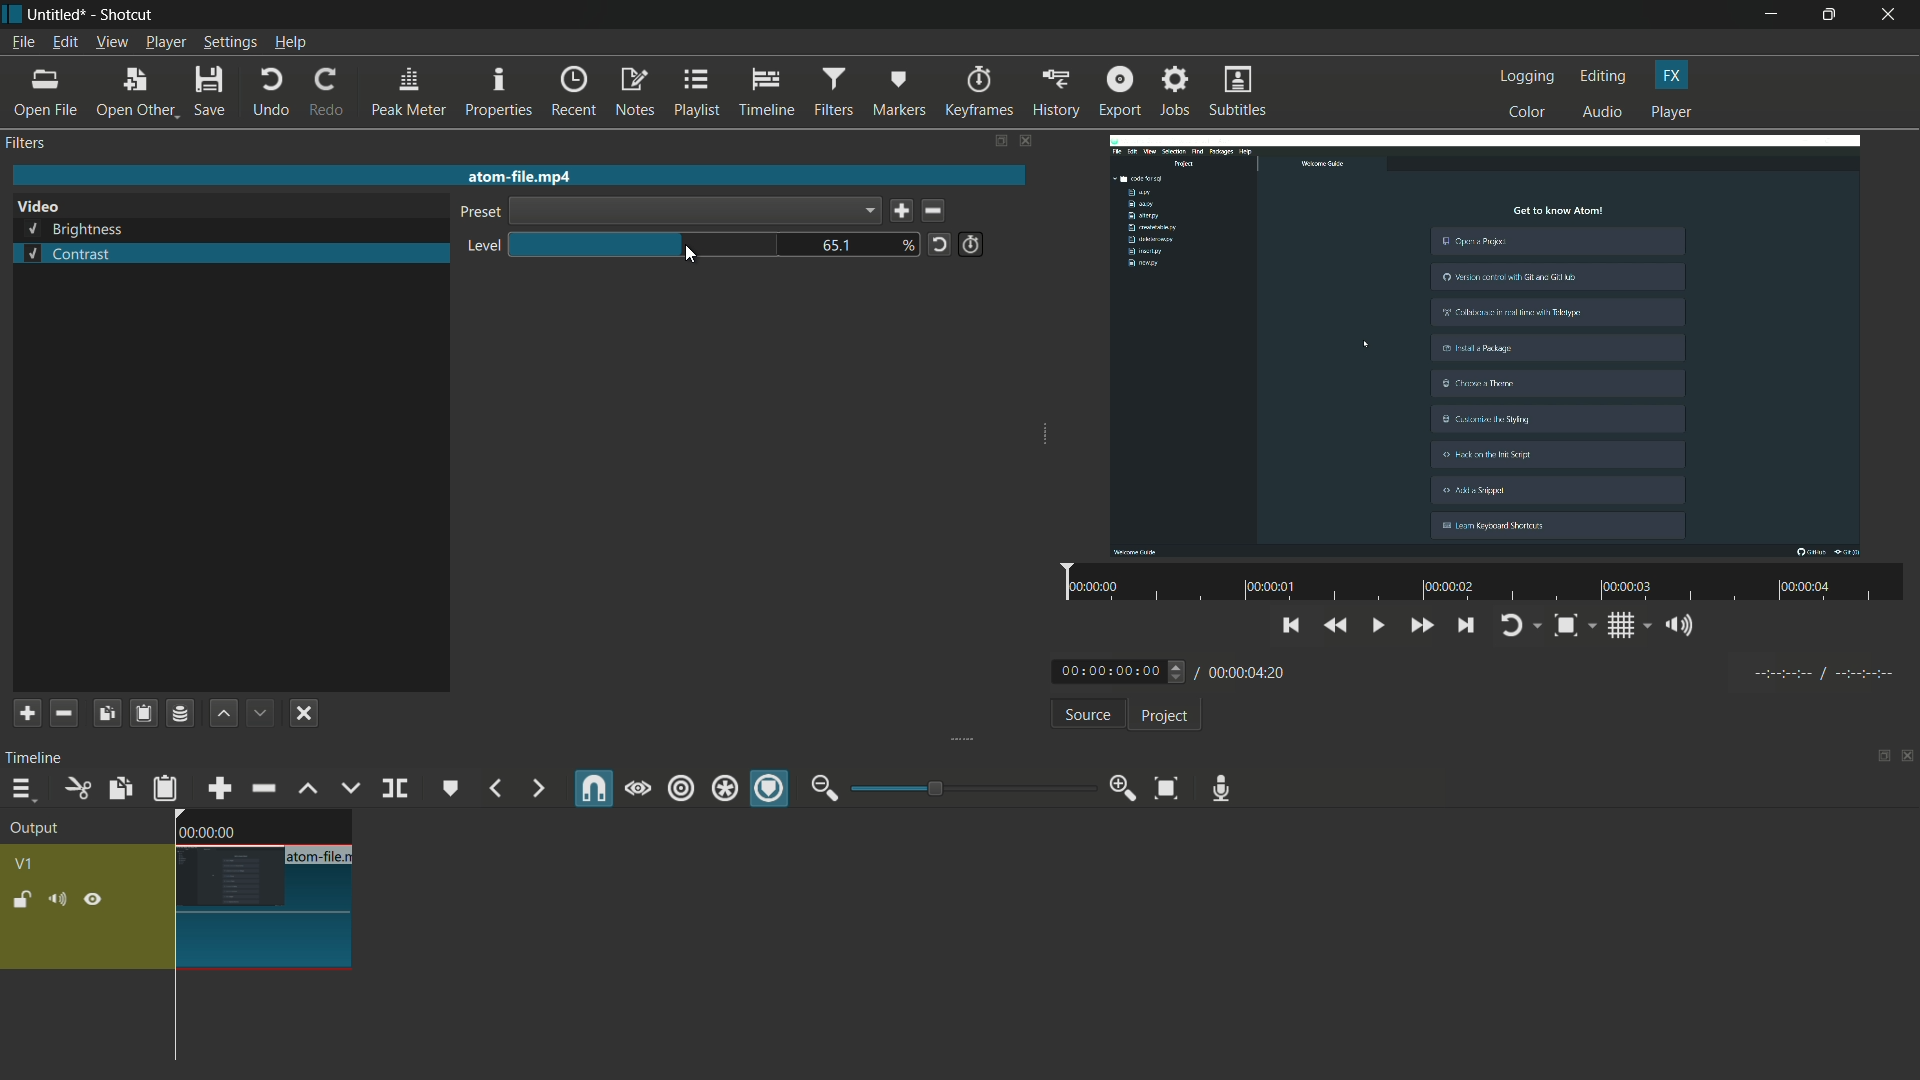 This screenshot has height=1080, width=1920. I want to click on skip to the previous point, so click(1291, 623).